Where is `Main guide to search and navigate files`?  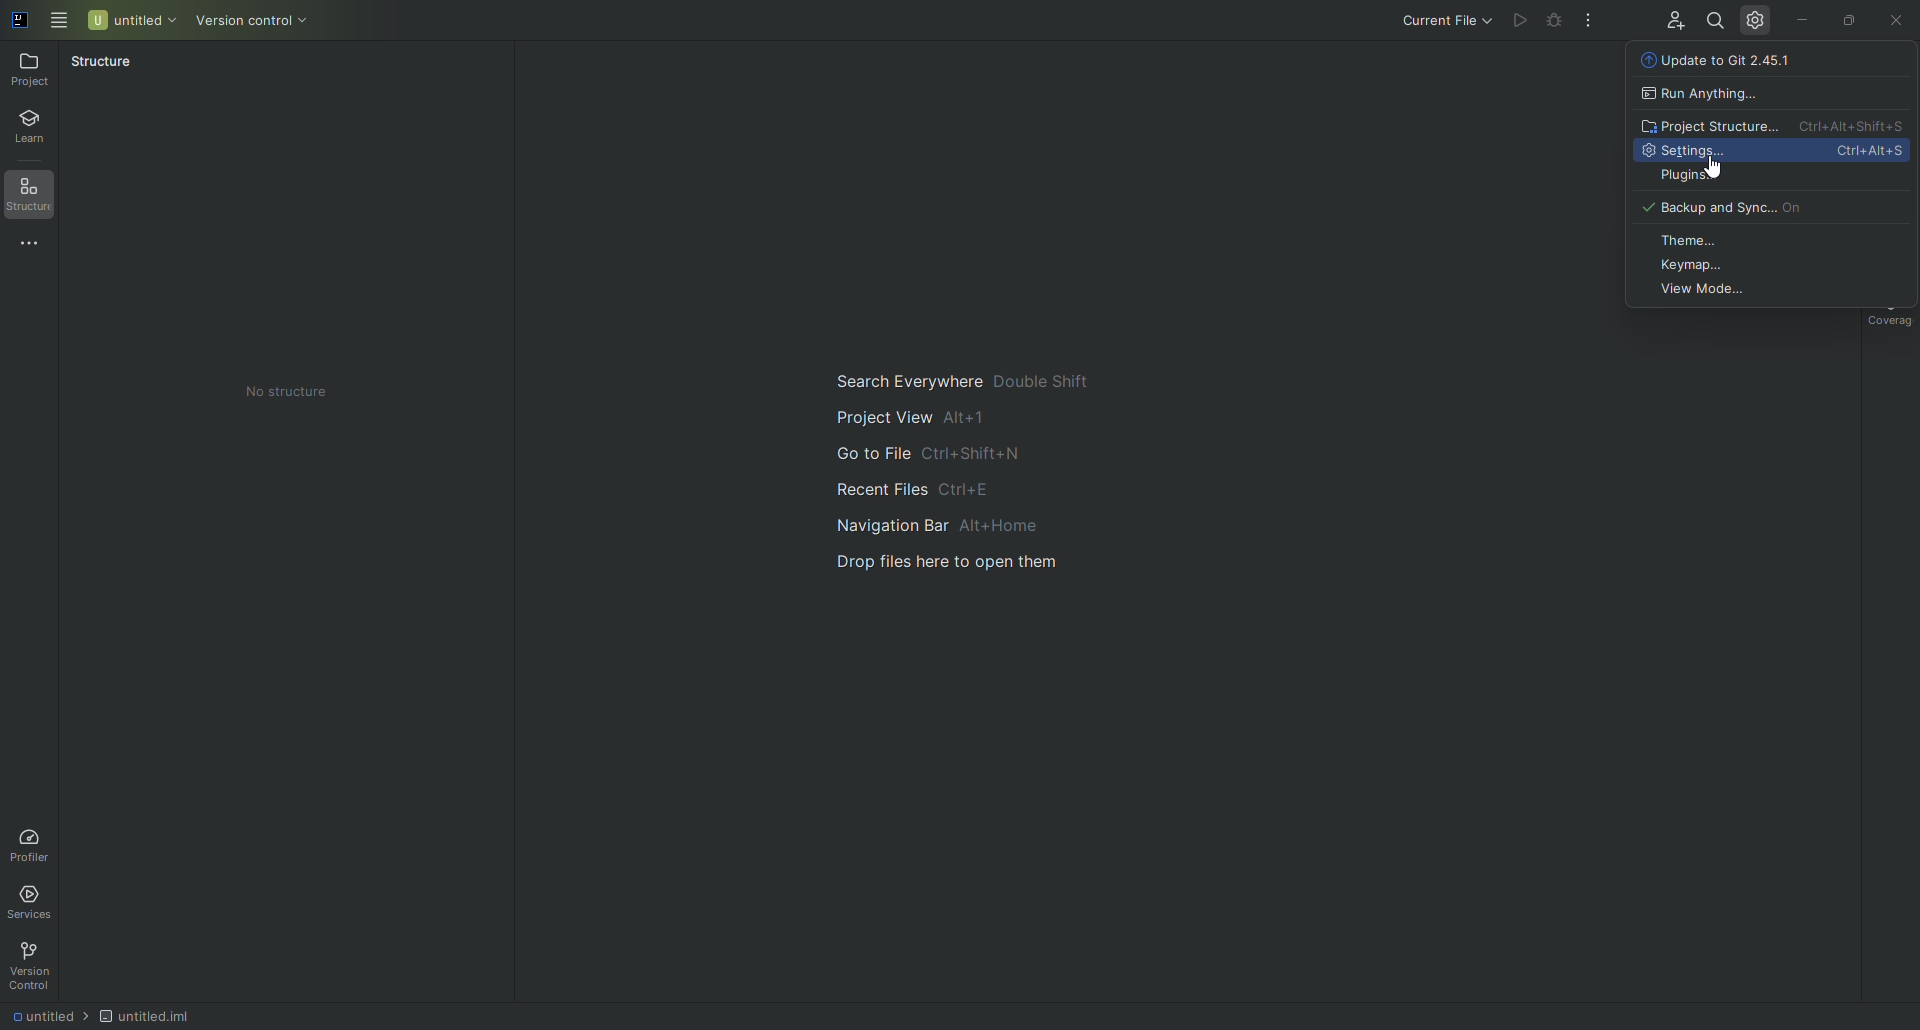 Main guide to search and navigate files is located at coordinates (947, 477).